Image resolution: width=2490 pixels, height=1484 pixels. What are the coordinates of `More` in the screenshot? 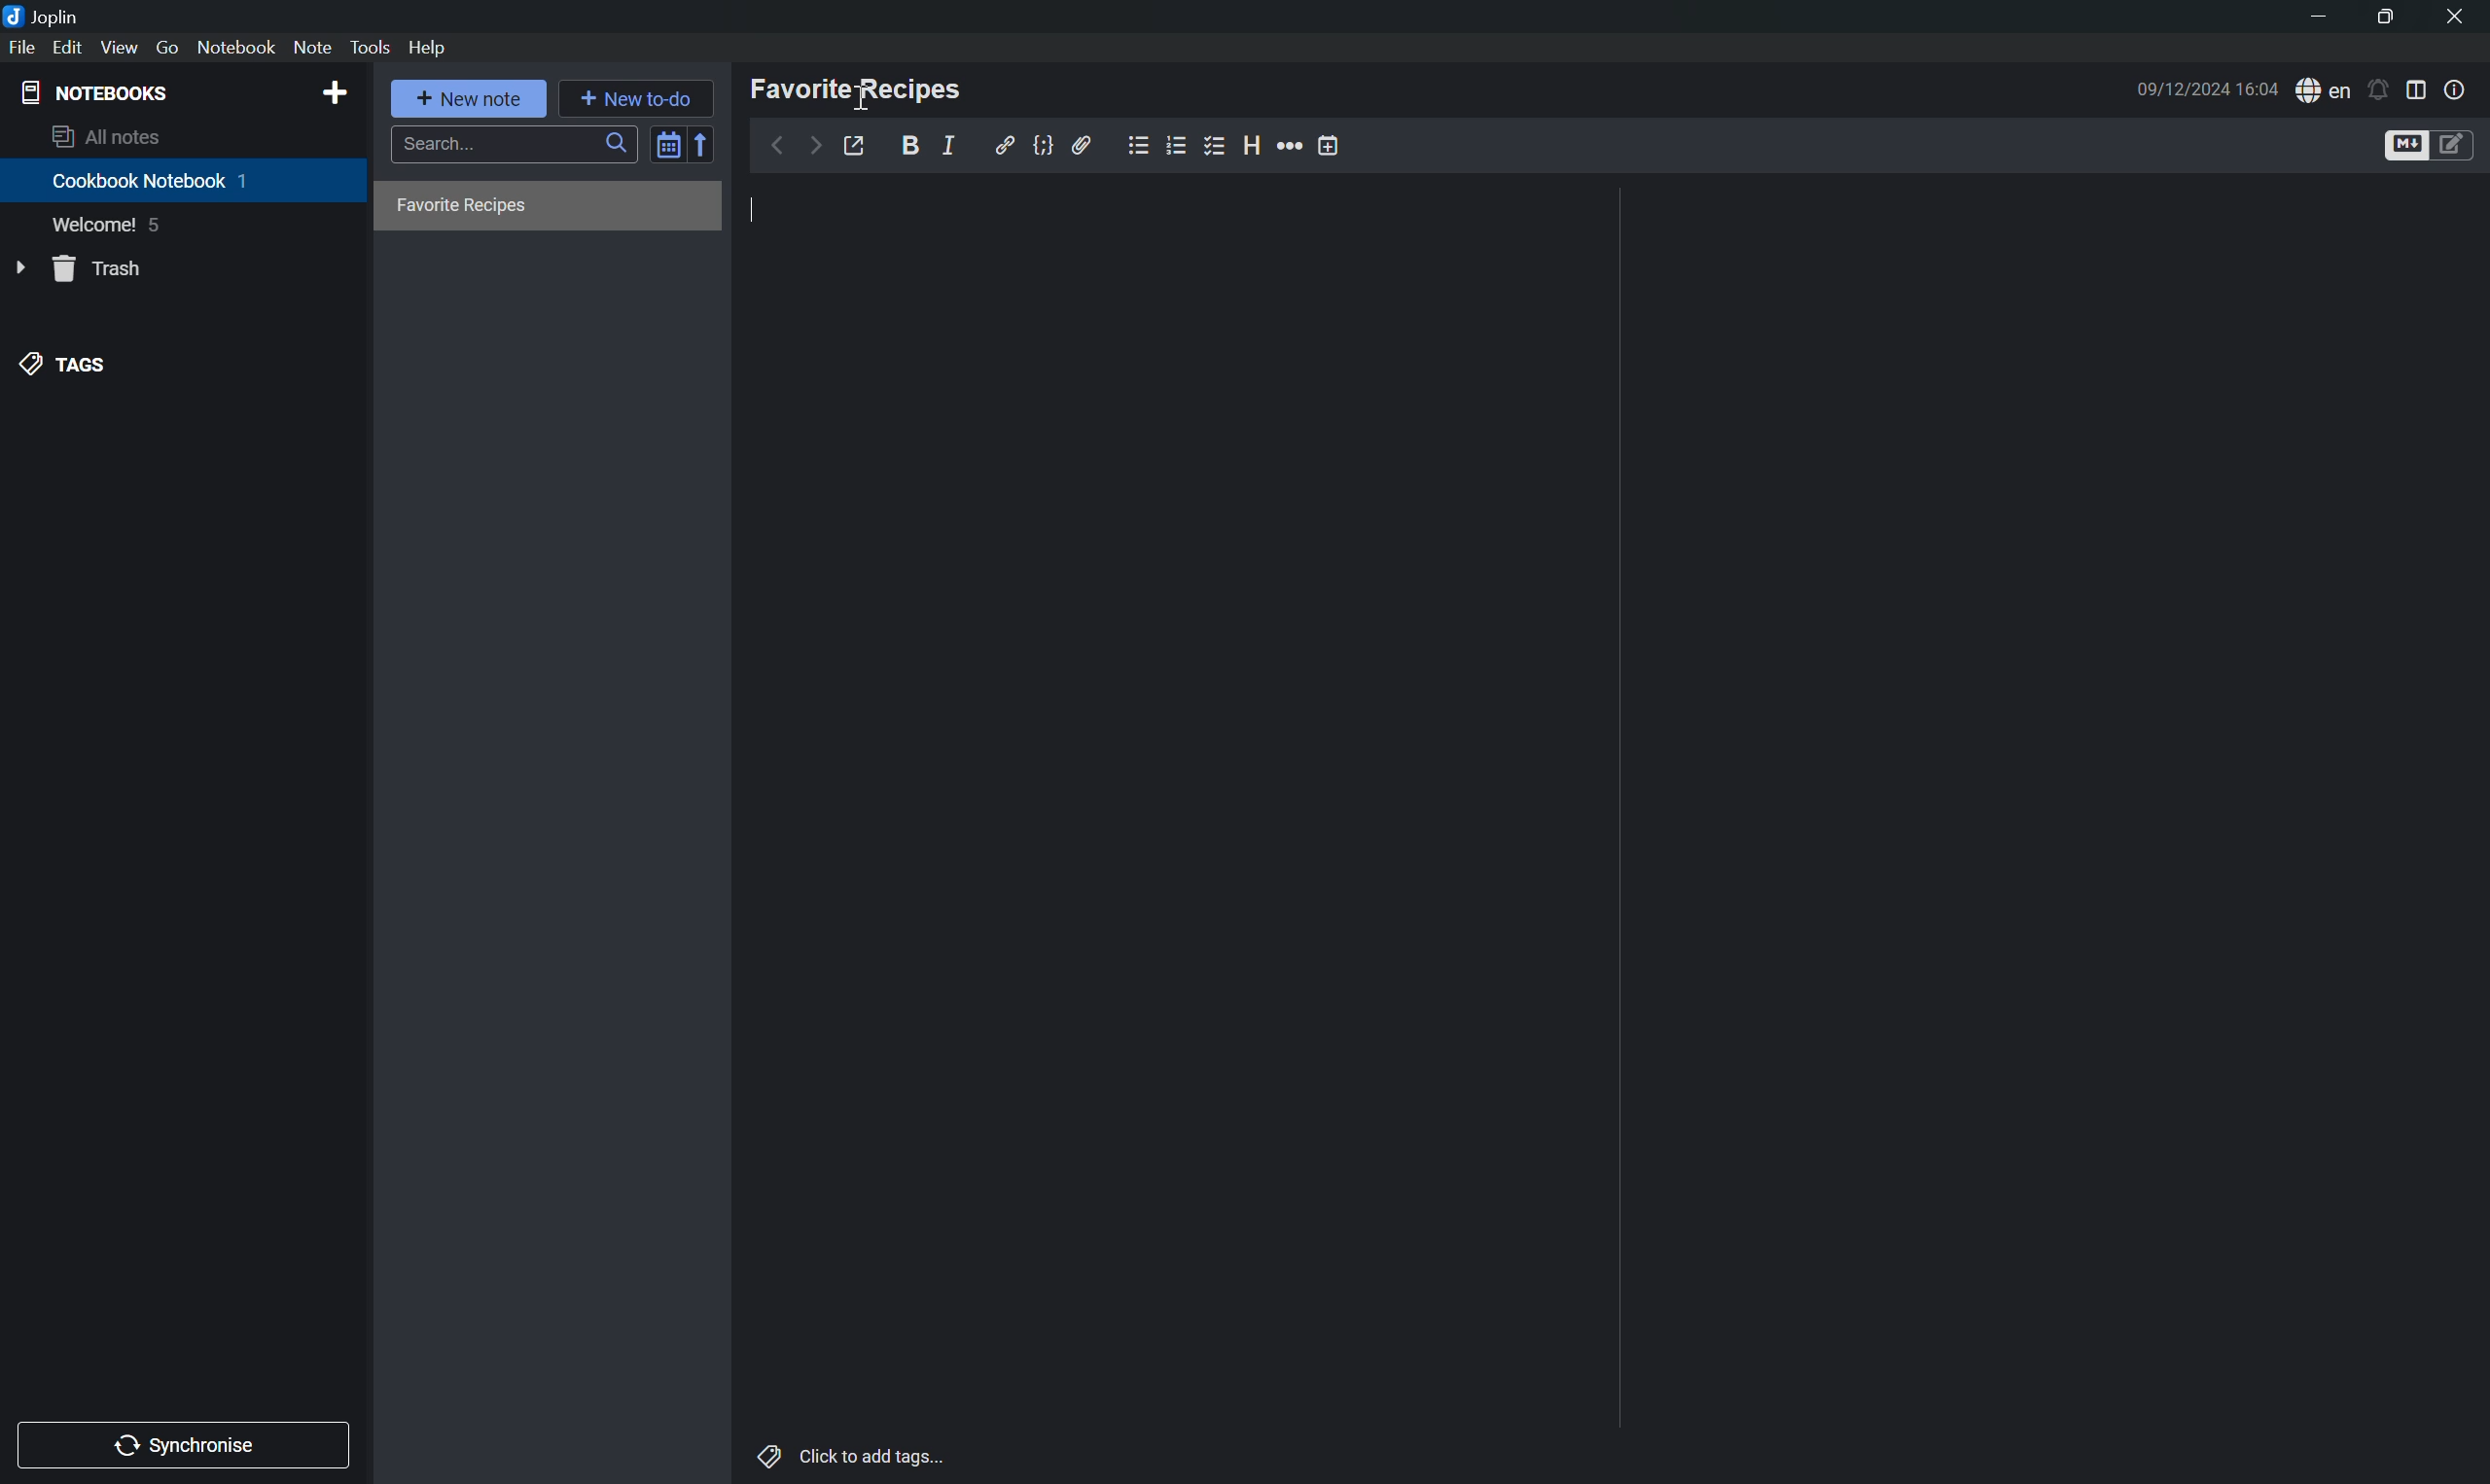 It's located at (1290, 143).